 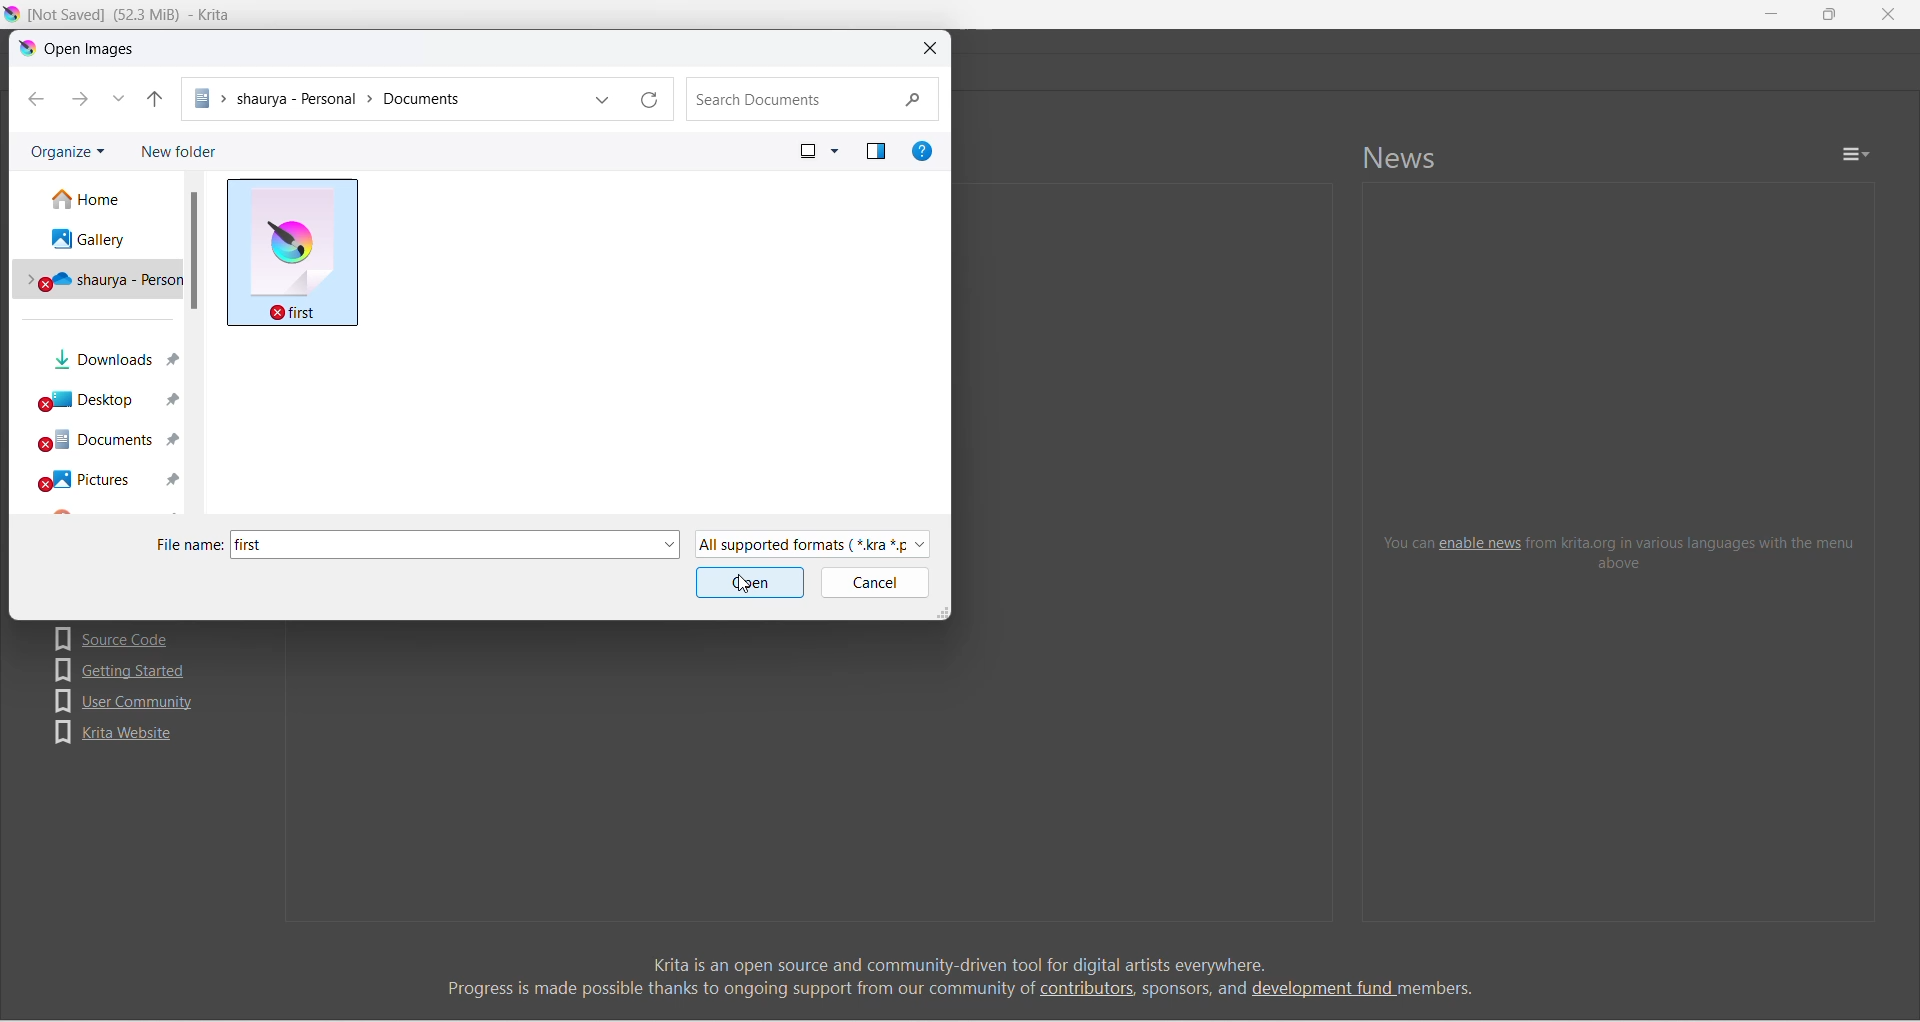 What do you see at coordinates (250, 545) in the screenshot?
I see `file name` at bounding box center [250, 545].